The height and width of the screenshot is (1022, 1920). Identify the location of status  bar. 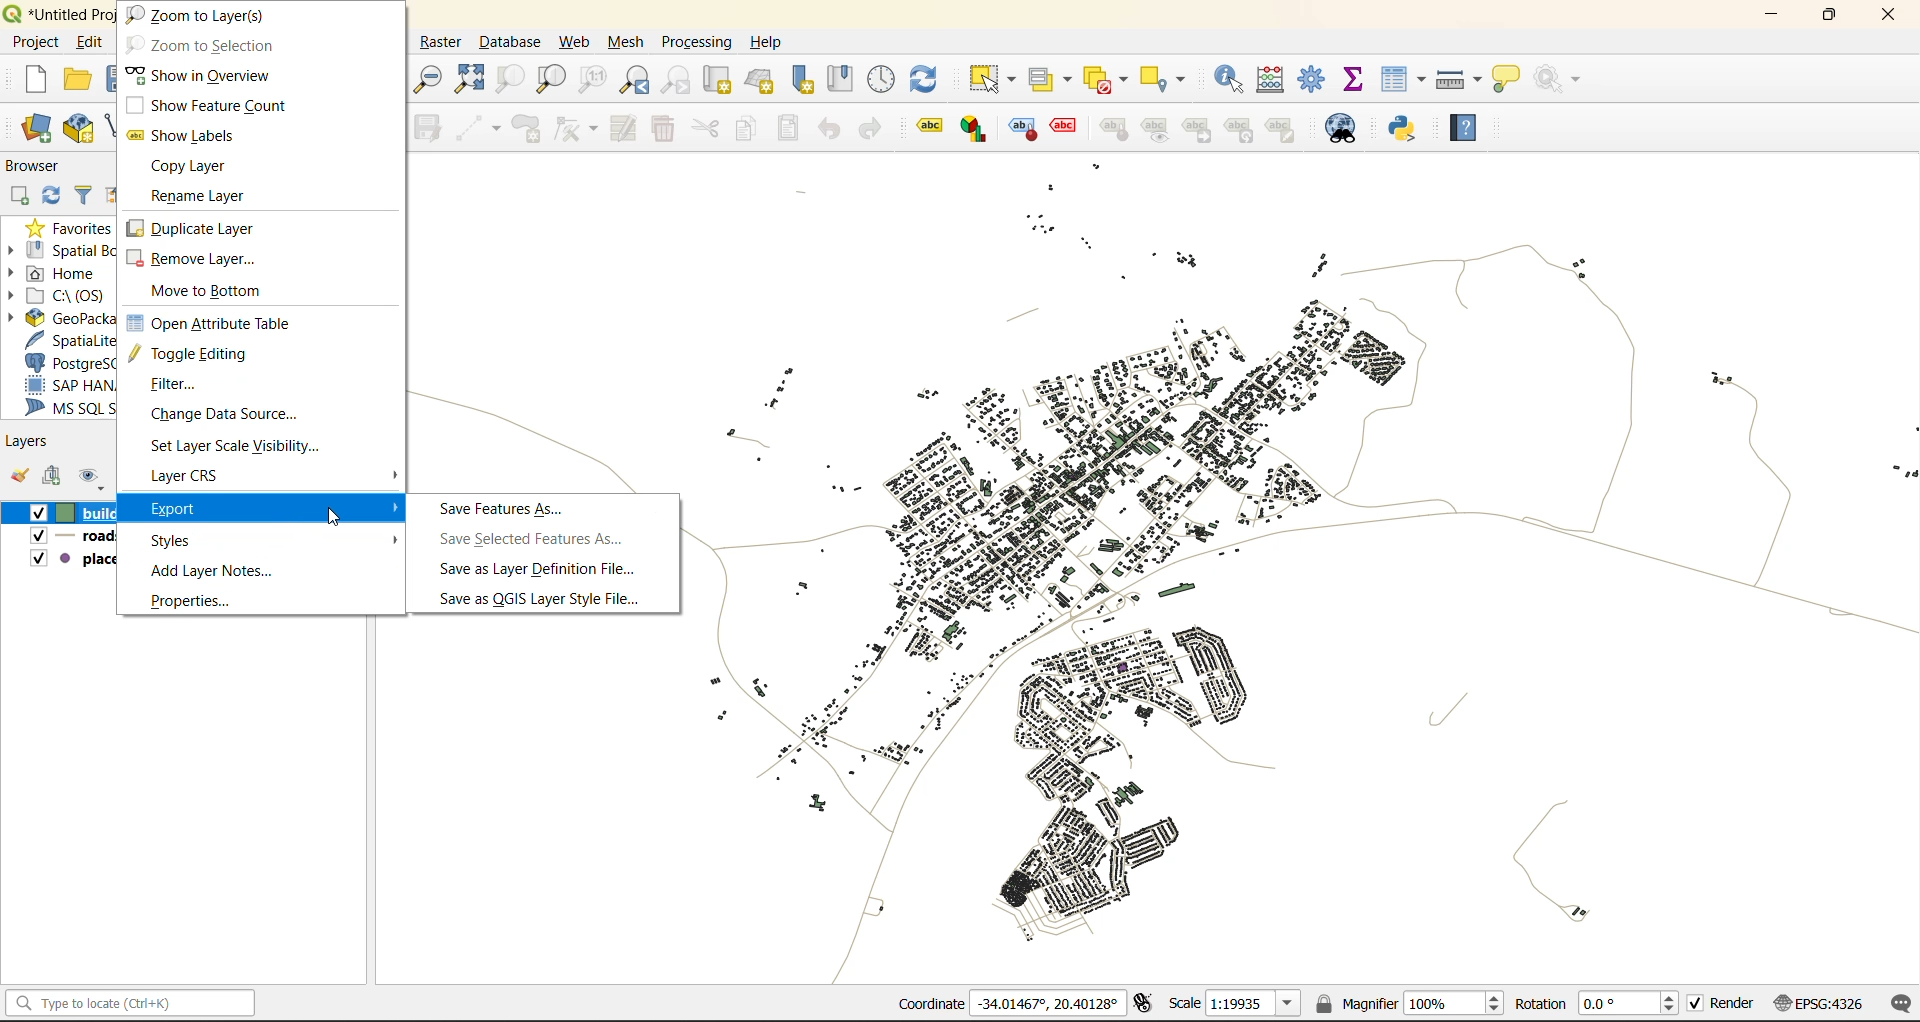
(134, 1004).